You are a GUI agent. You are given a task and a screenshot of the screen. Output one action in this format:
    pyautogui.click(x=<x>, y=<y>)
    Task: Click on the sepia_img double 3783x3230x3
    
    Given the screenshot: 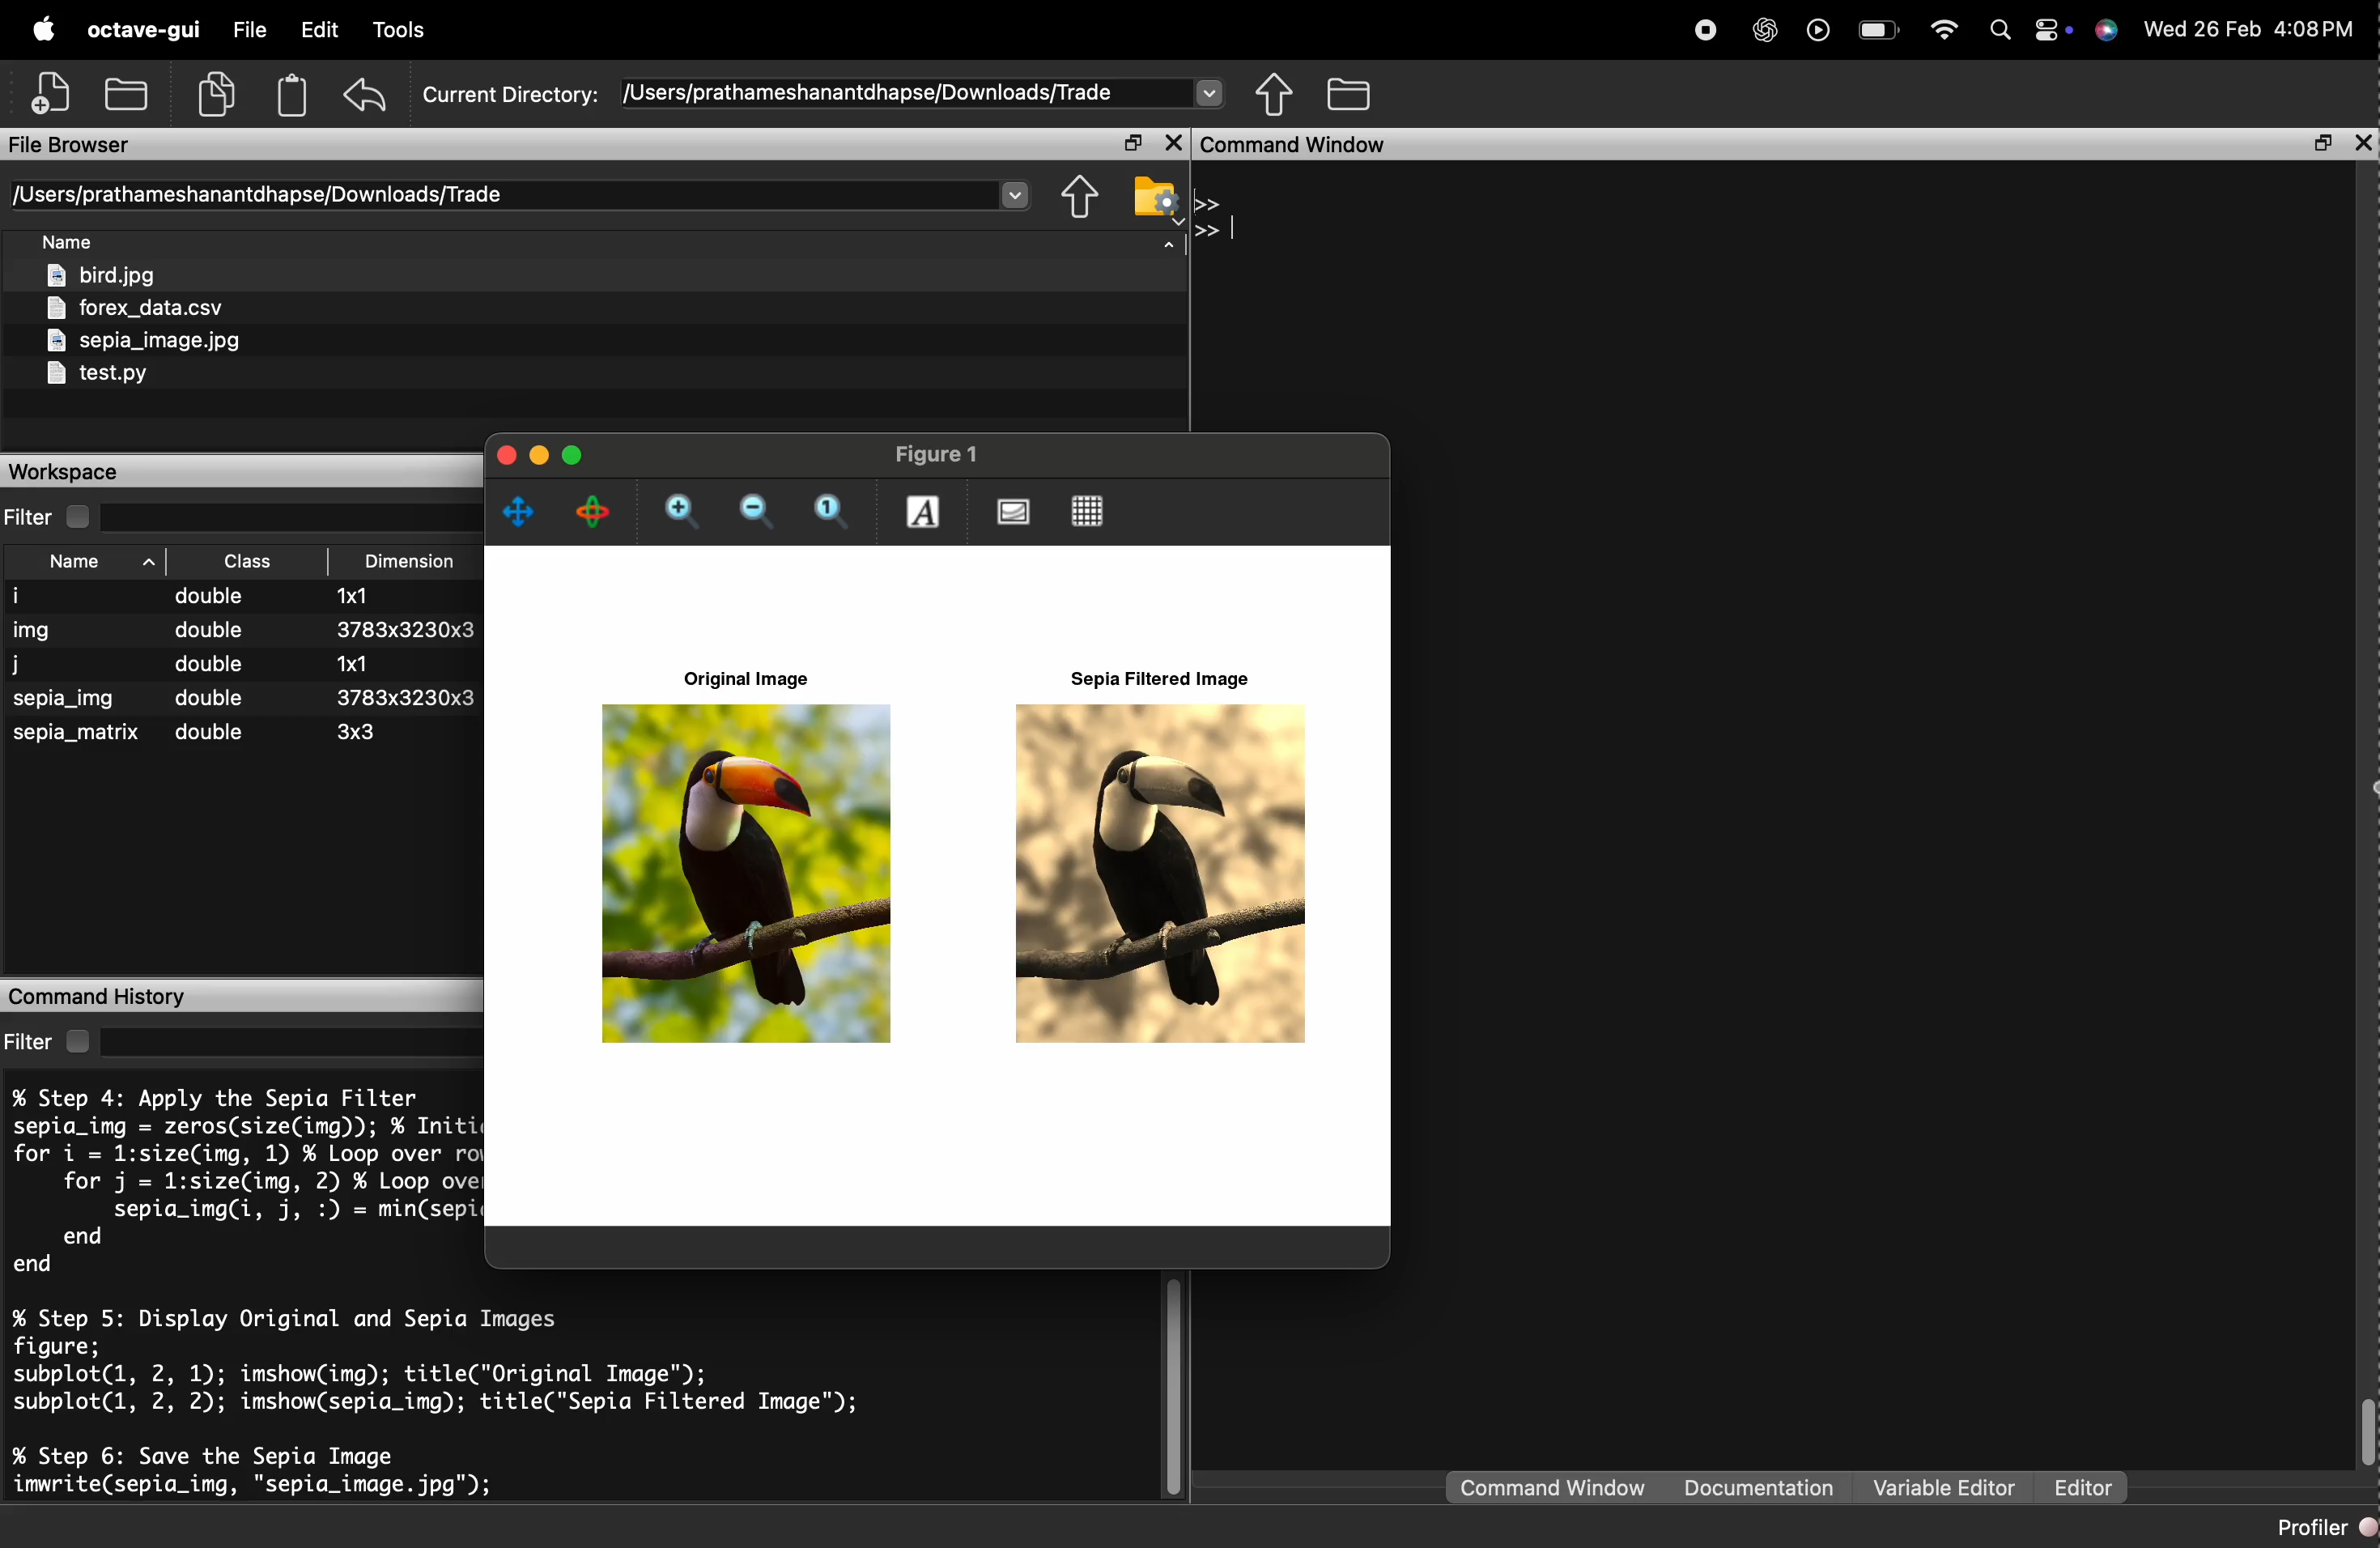 What is the action you would take?
    pyautogui.click(x=244, y=697)
    